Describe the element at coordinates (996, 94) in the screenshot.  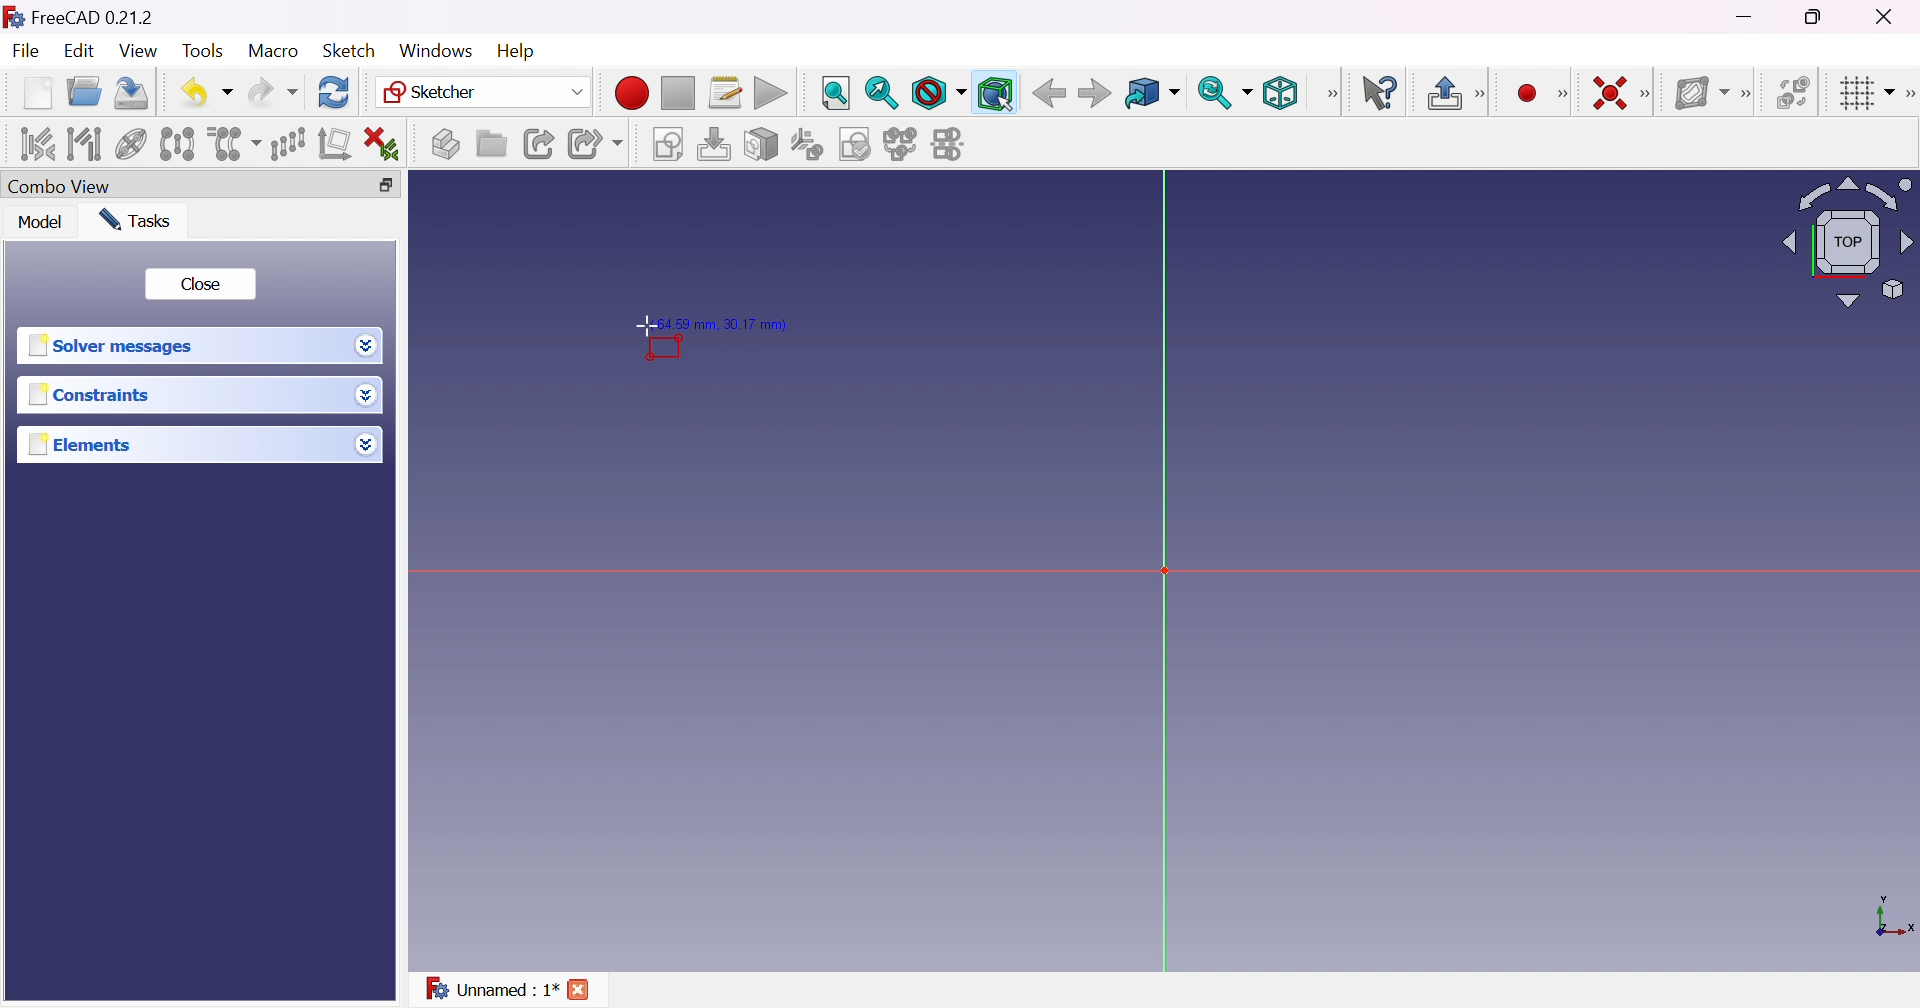
I see `Bounding box` at that location.